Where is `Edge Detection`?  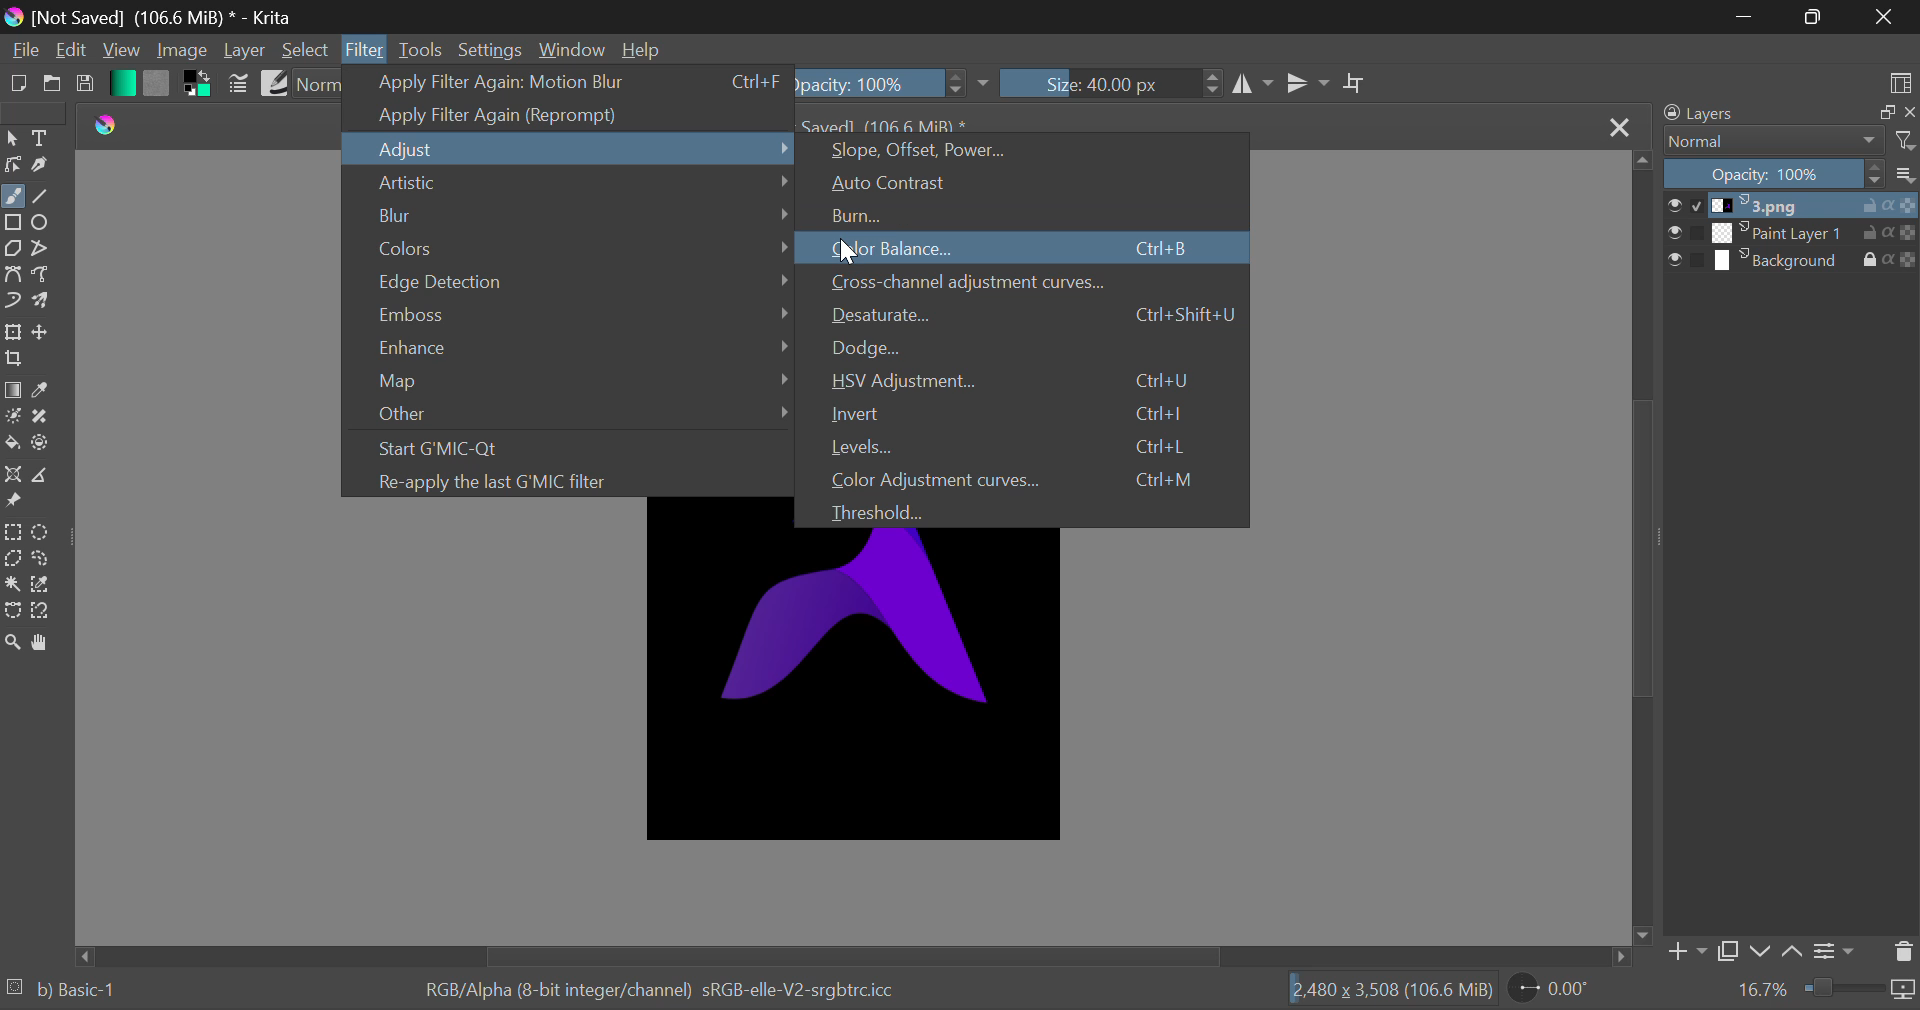
Edge Detection is located at coordinates (580, 278).